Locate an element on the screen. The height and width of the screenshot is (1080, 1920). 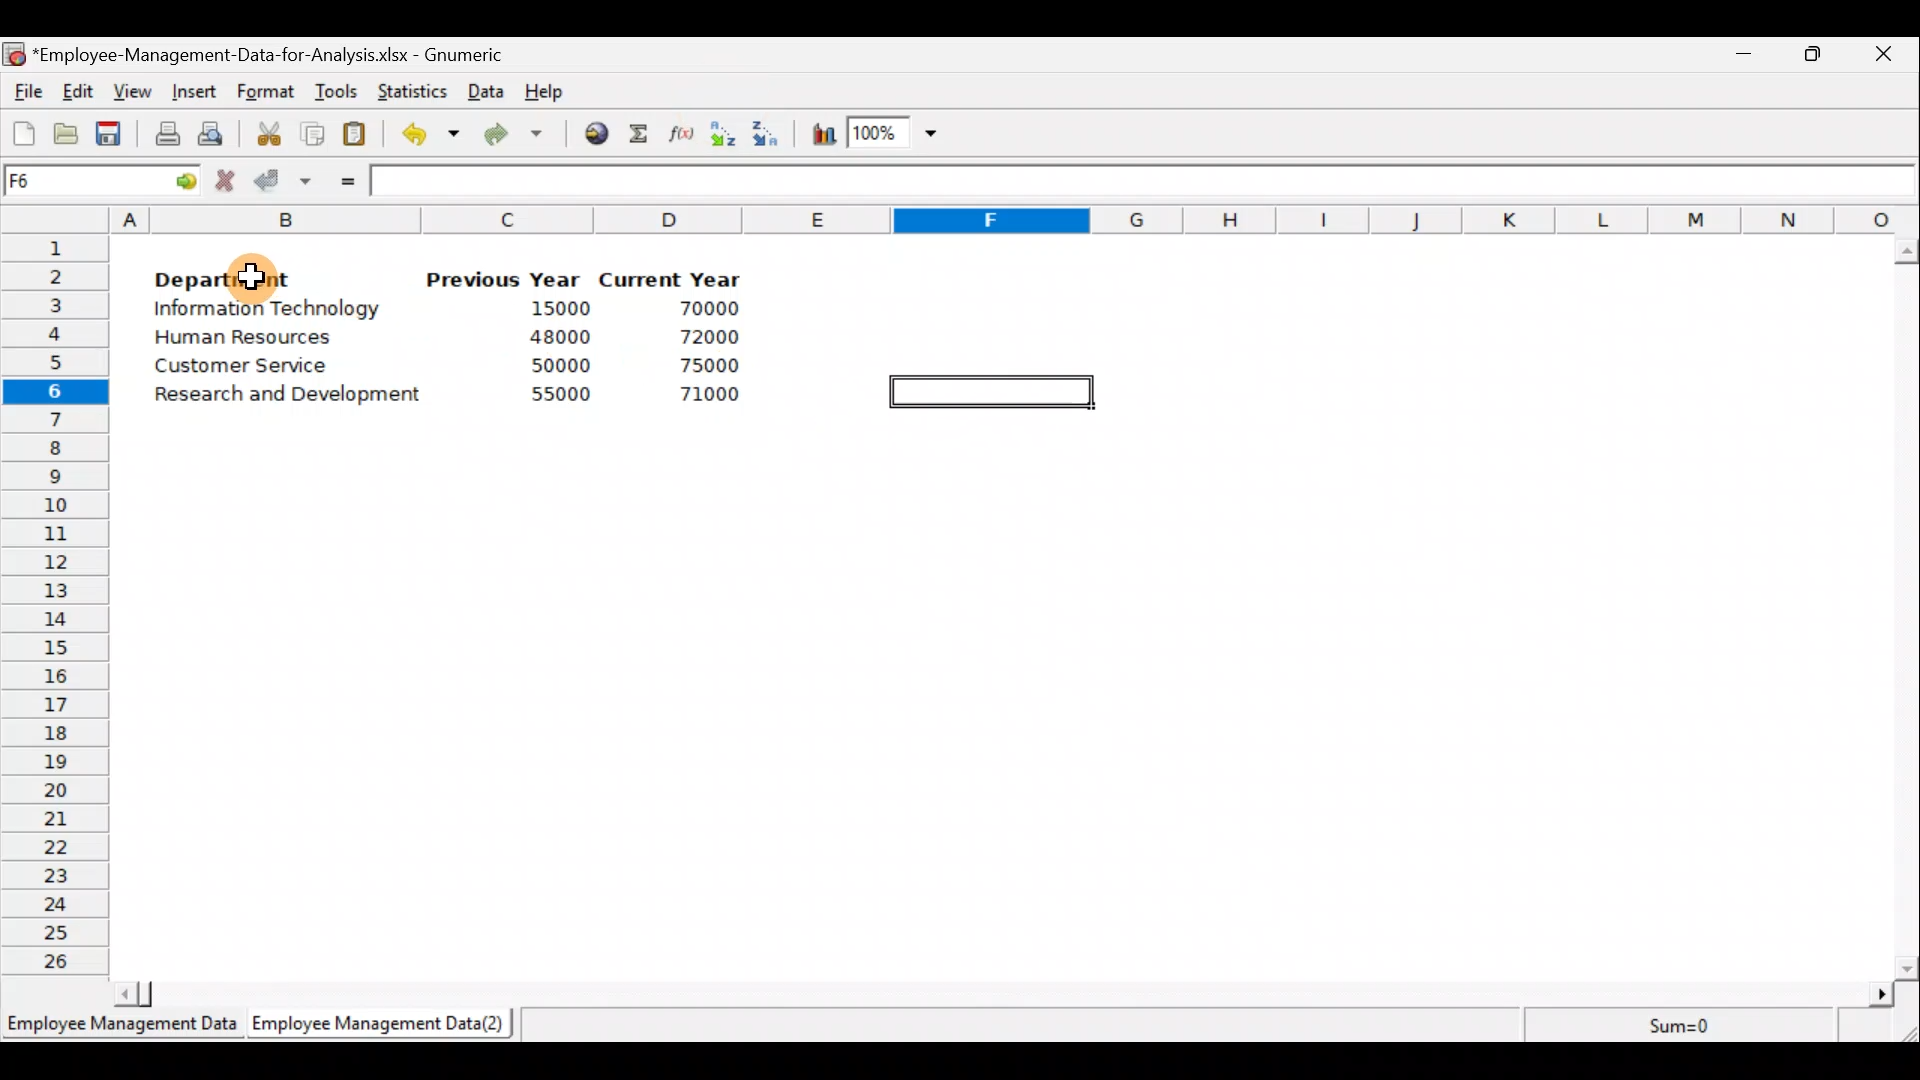
Cursor hovering on cell B2 is located at coordinates (266, 272).